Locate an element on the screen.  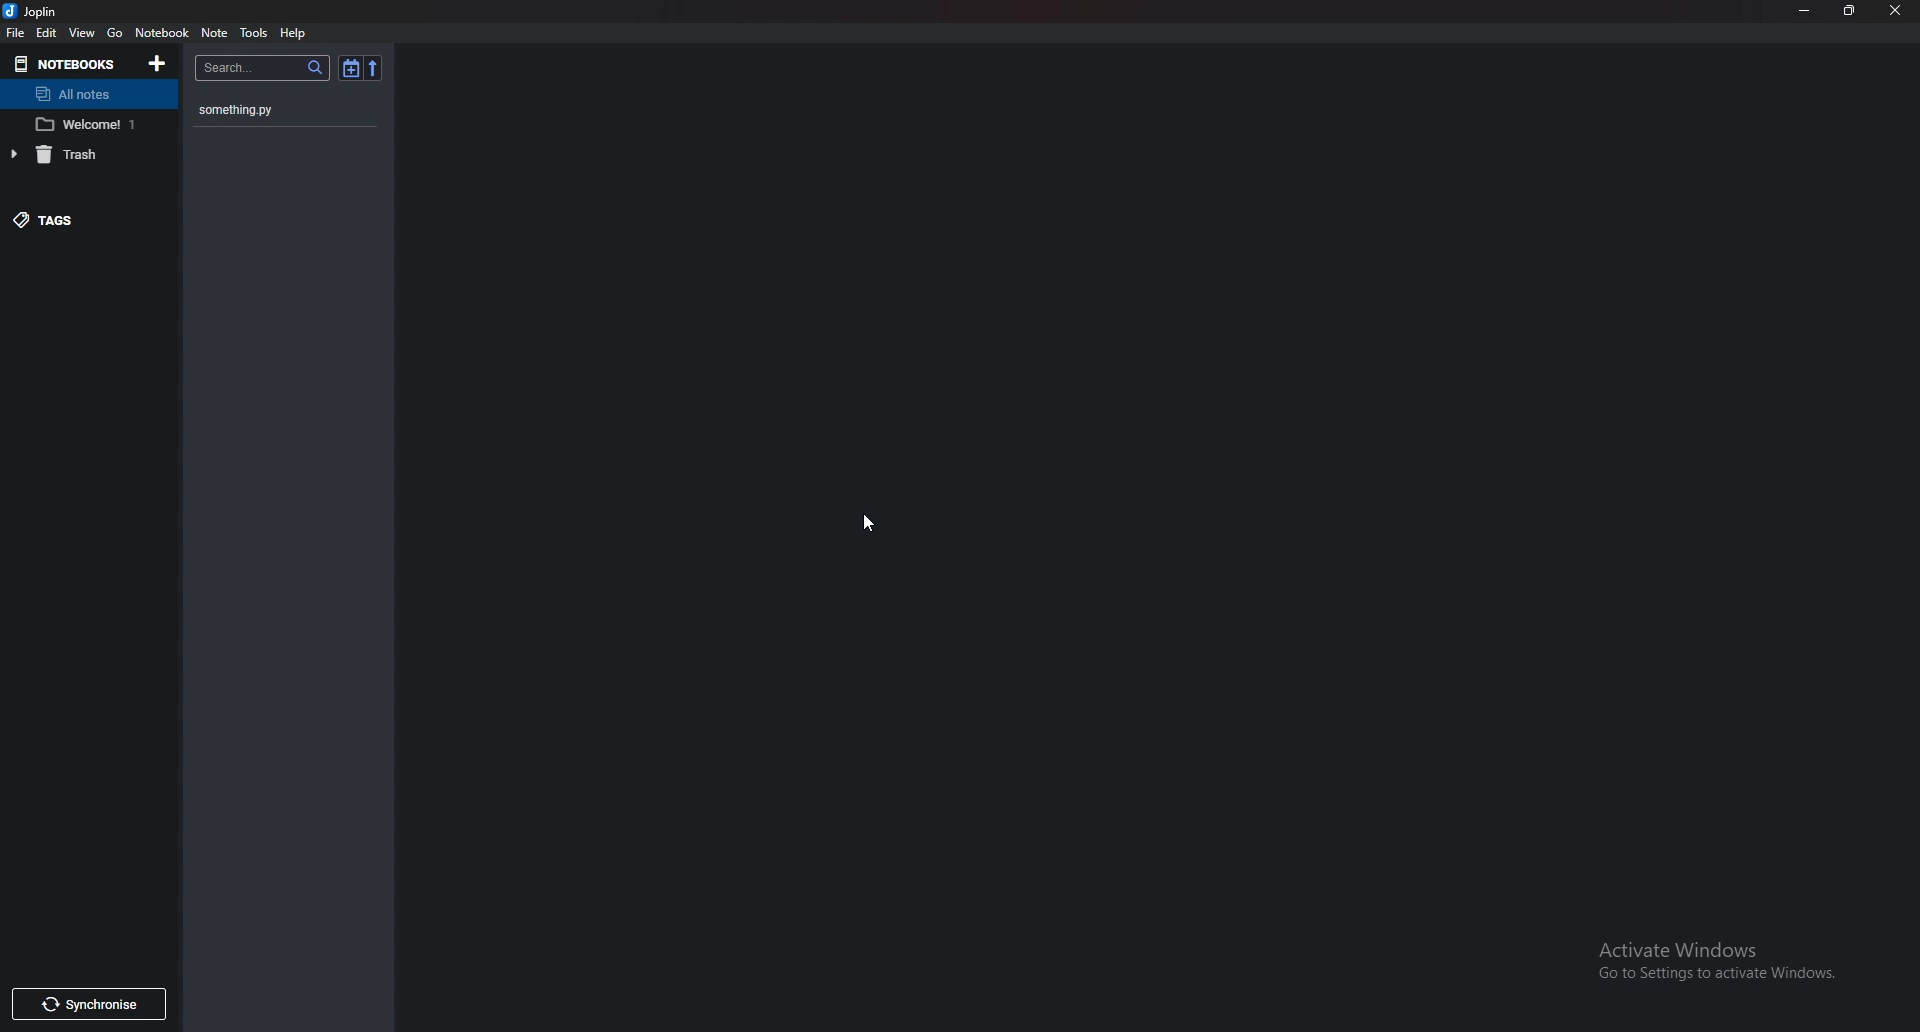
Notebook is located at coordinates (161, 34).